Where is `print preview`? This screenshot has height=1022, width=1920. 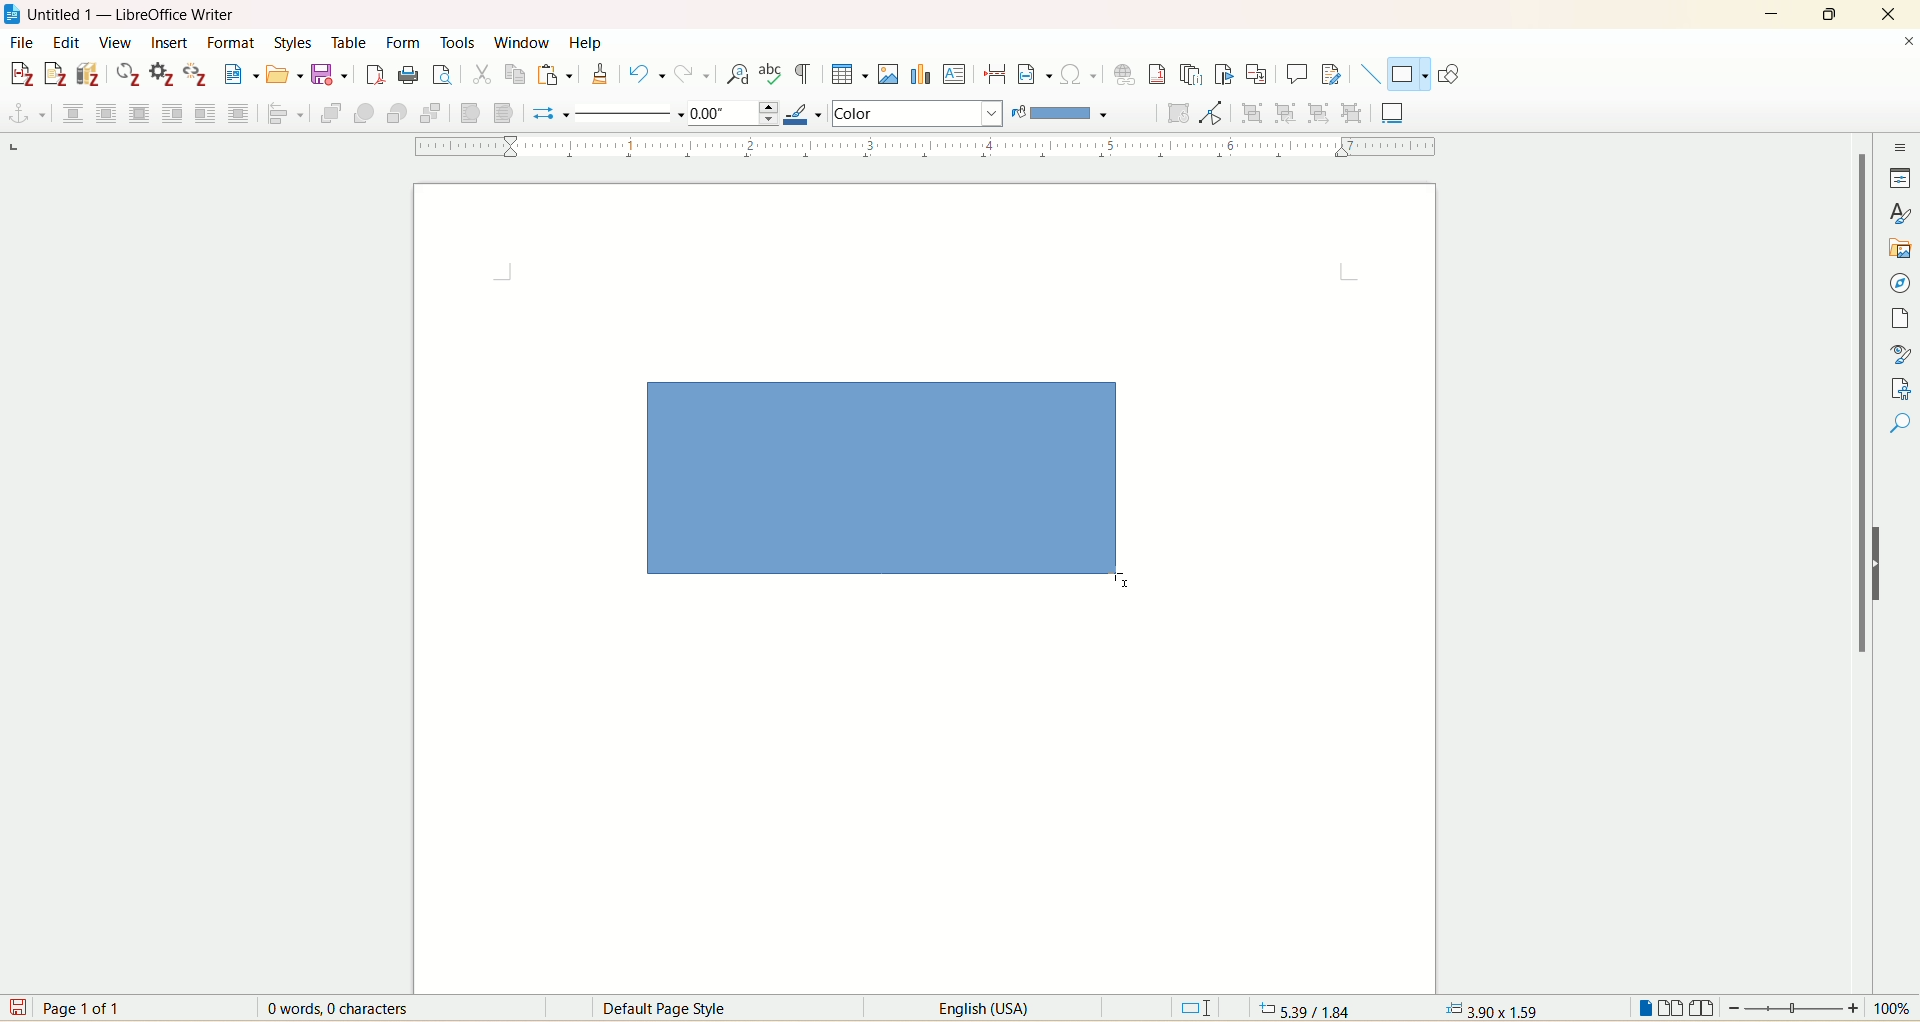 print preview is located at coordinates (443, 74).